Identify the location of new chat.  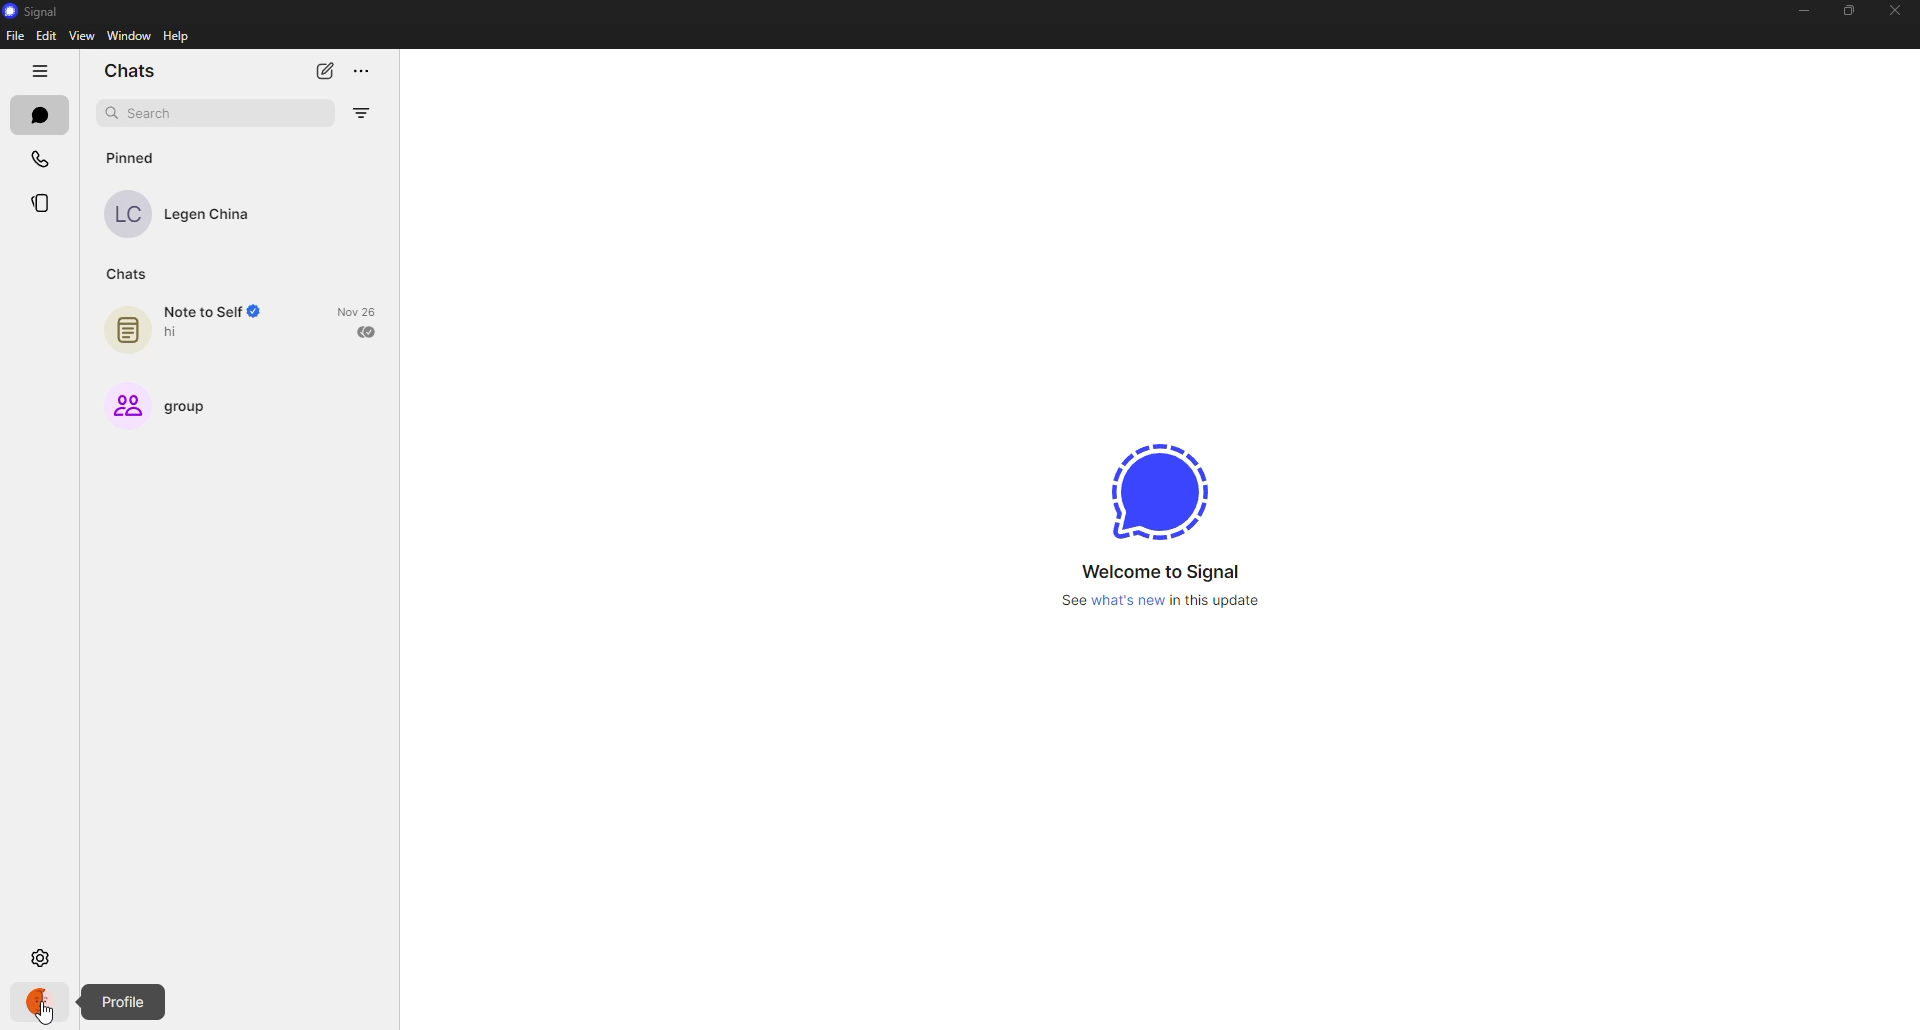
(330, 69).